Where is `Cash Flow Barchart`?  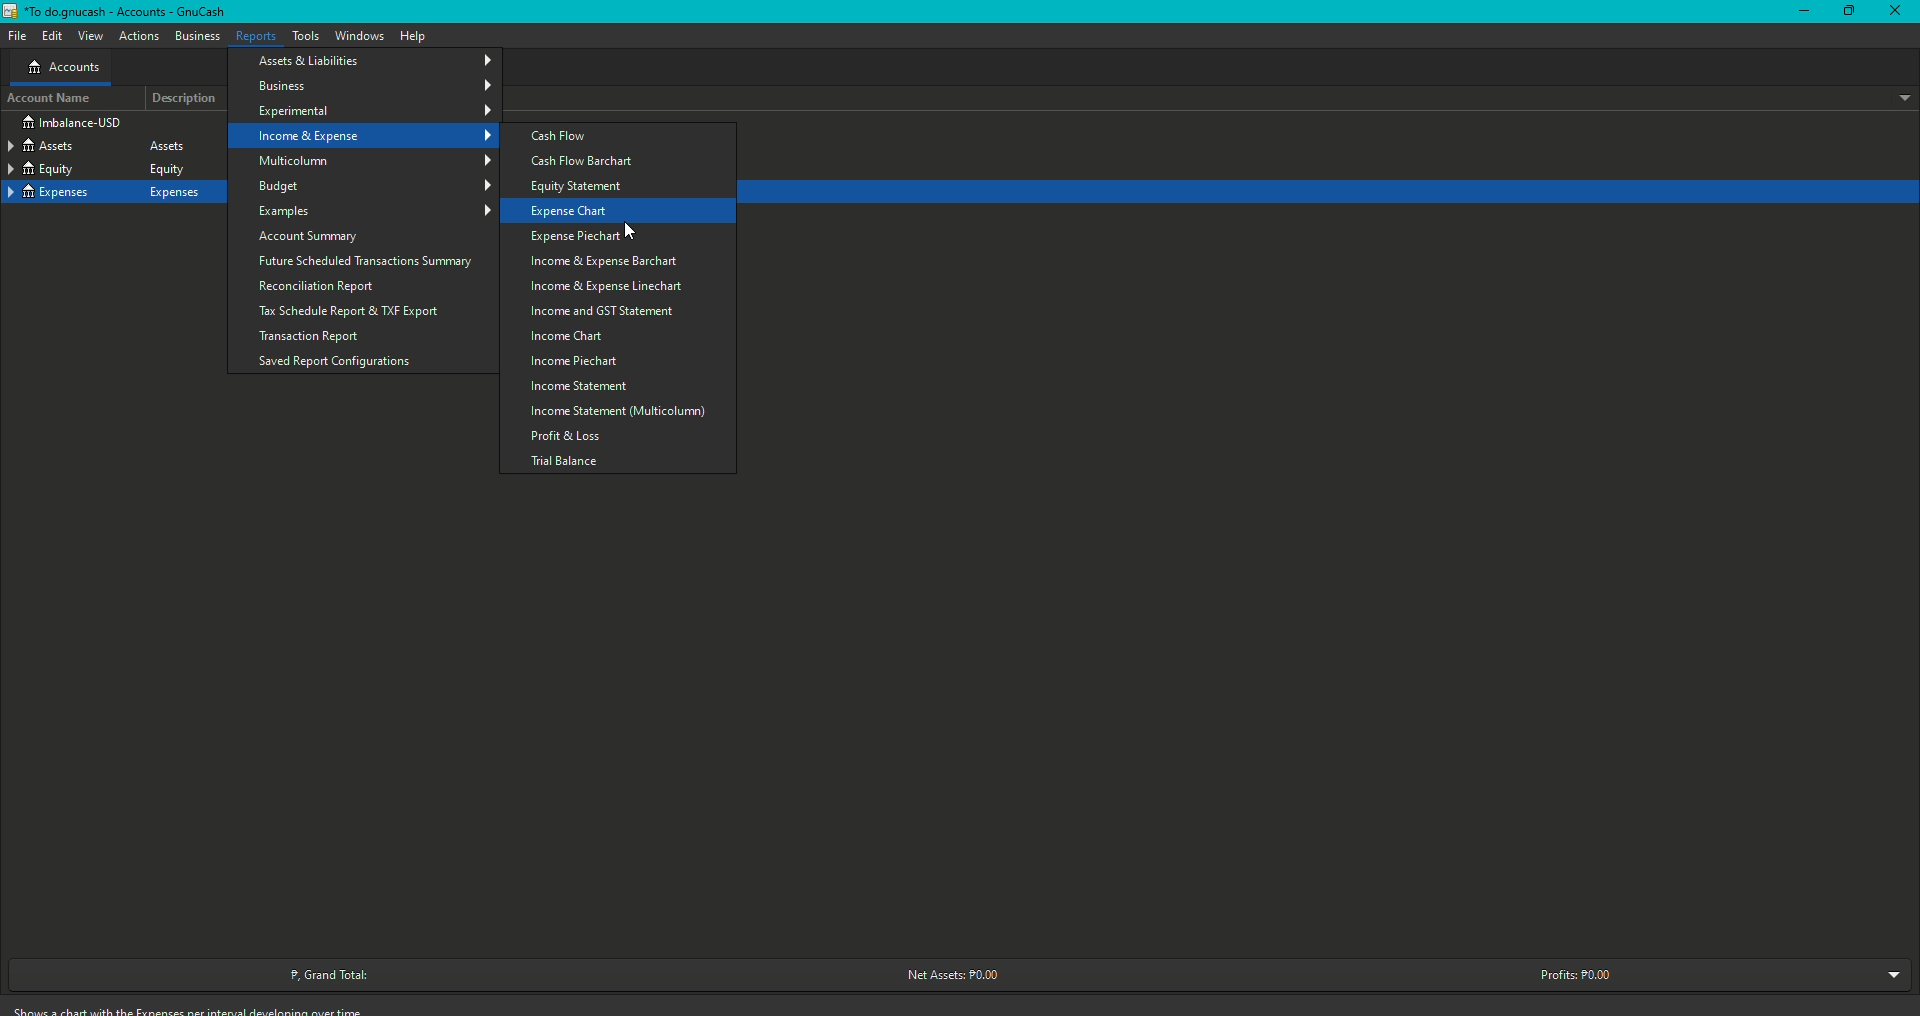
Cash Flow Barchart is located at coordinates (590, 162).